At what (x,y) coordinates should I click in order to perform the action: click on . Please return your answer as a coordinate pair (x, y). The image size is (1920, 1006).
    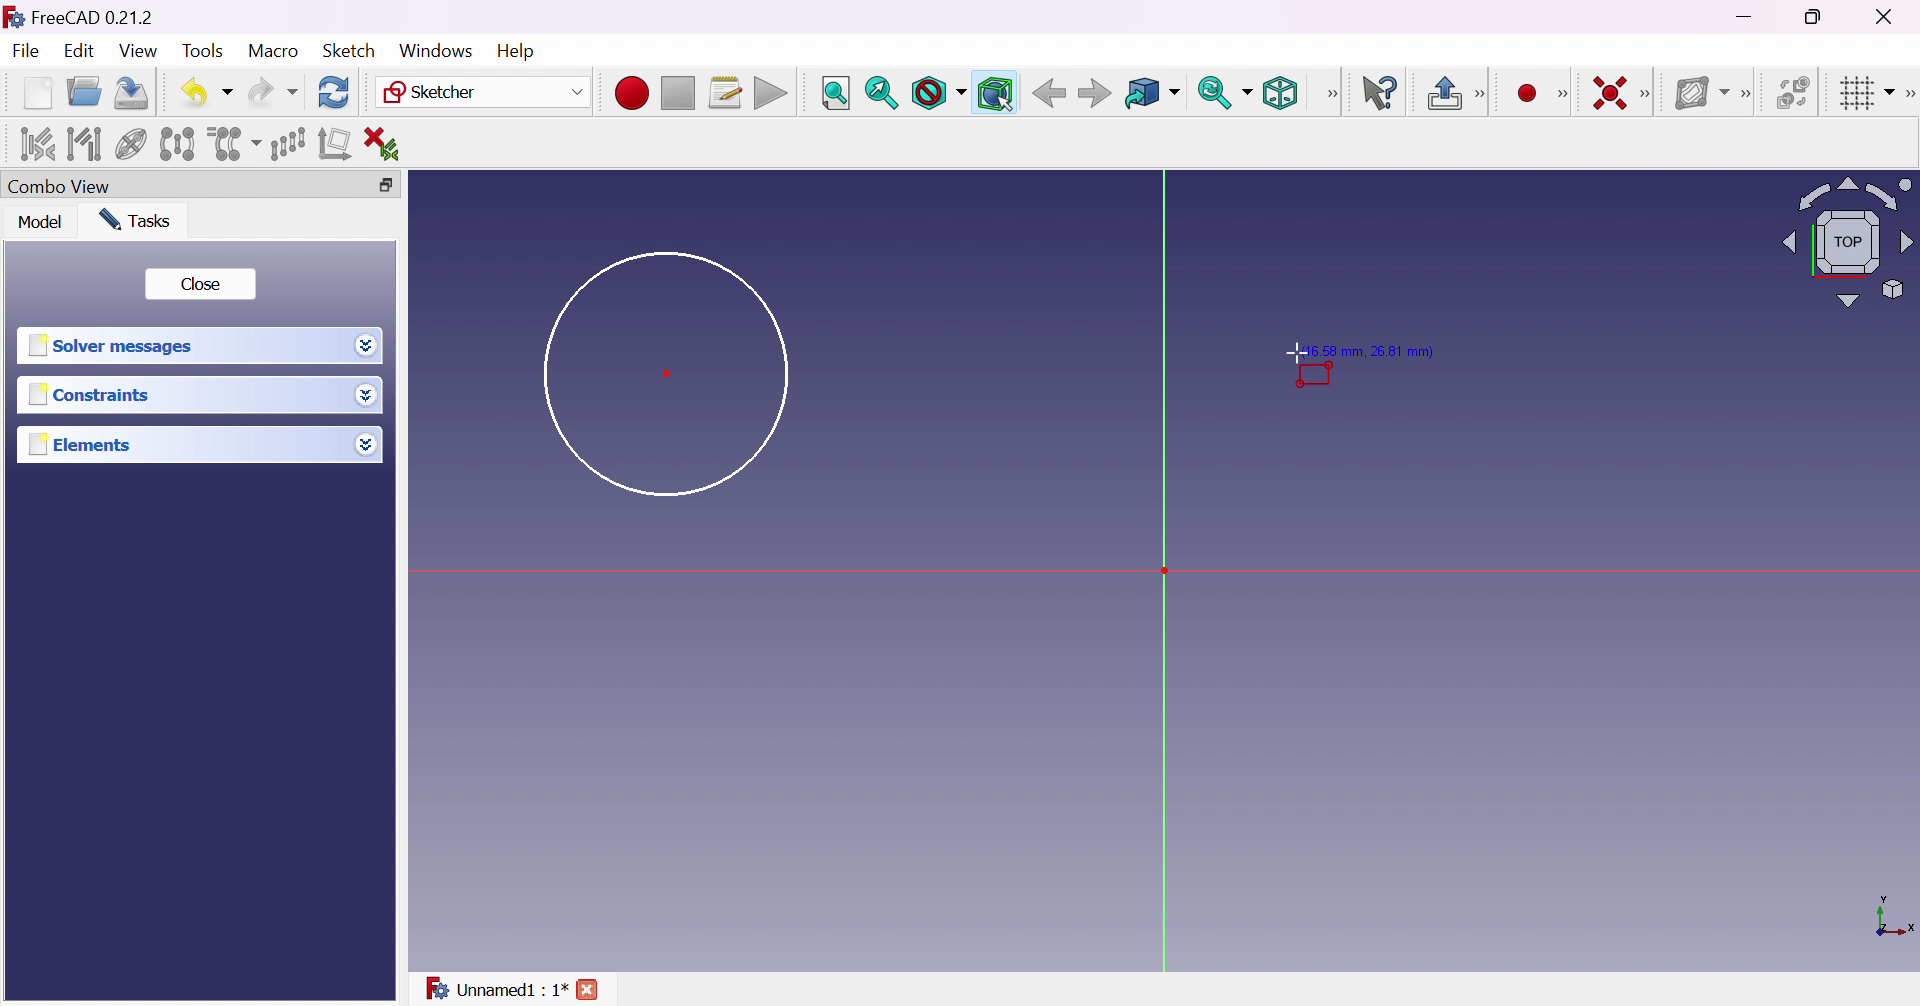
    Looking at the image, I should click on (1226, 94).